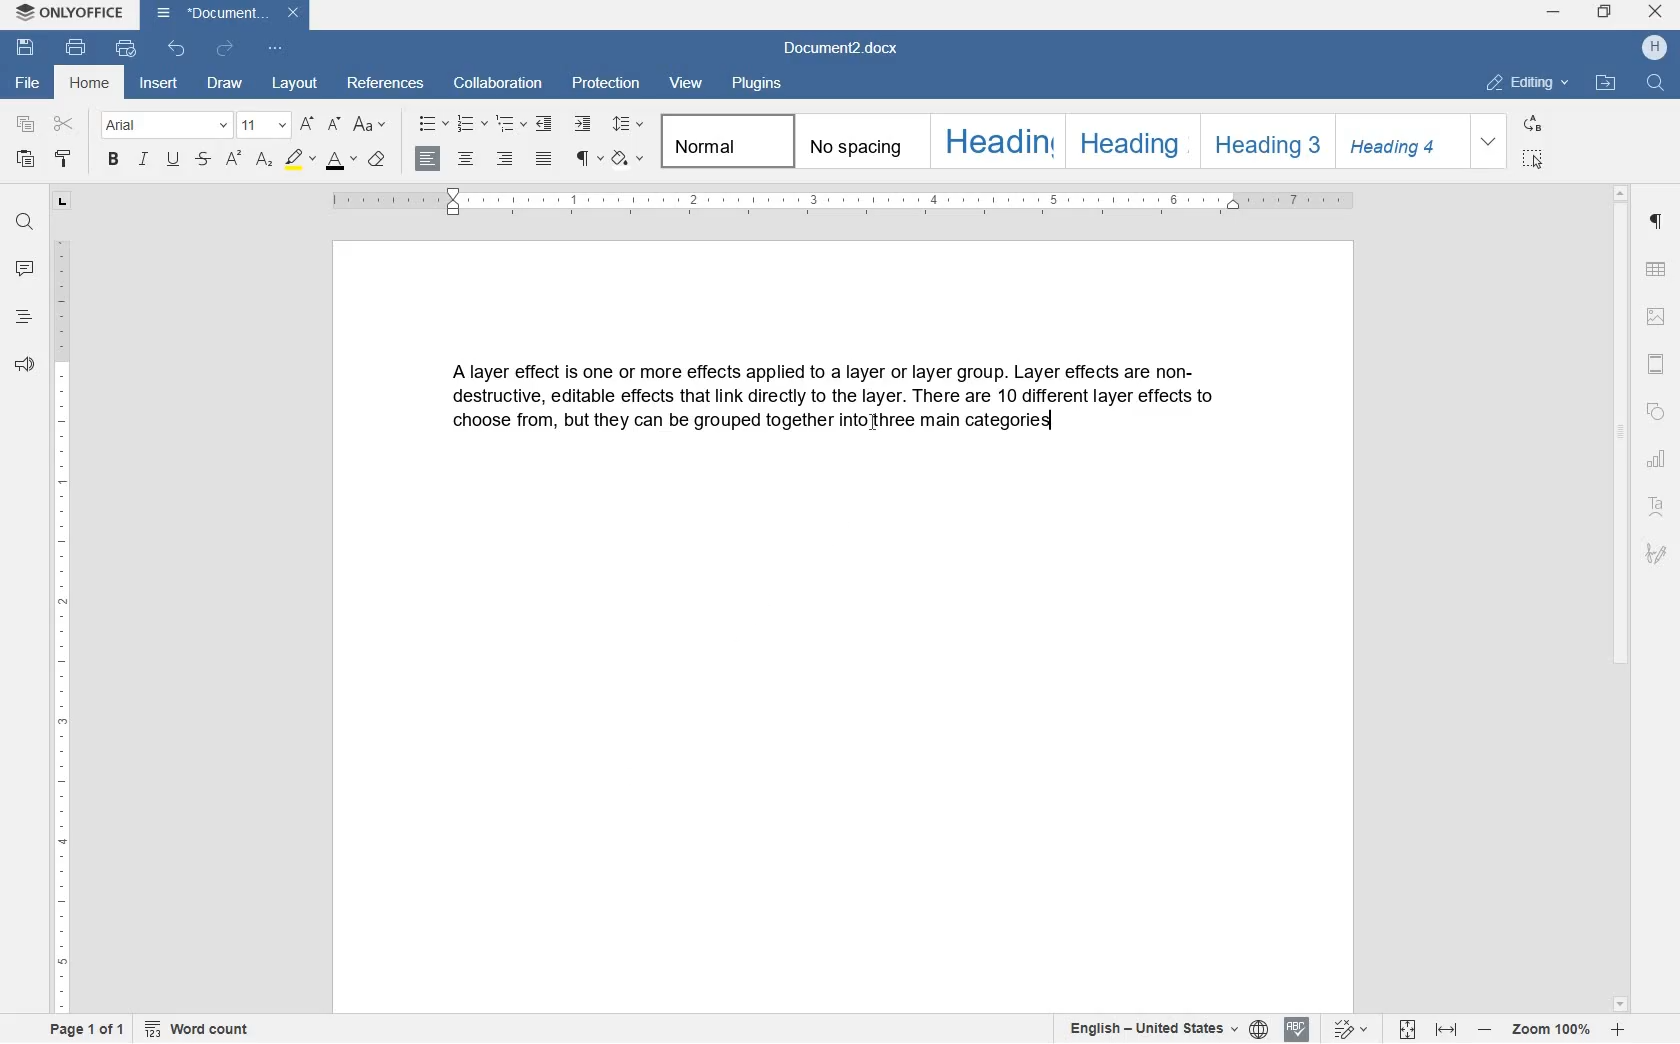  Describe the element at coordinates (1156, 1029) in the screenshot. I see `text or document language` at that location.